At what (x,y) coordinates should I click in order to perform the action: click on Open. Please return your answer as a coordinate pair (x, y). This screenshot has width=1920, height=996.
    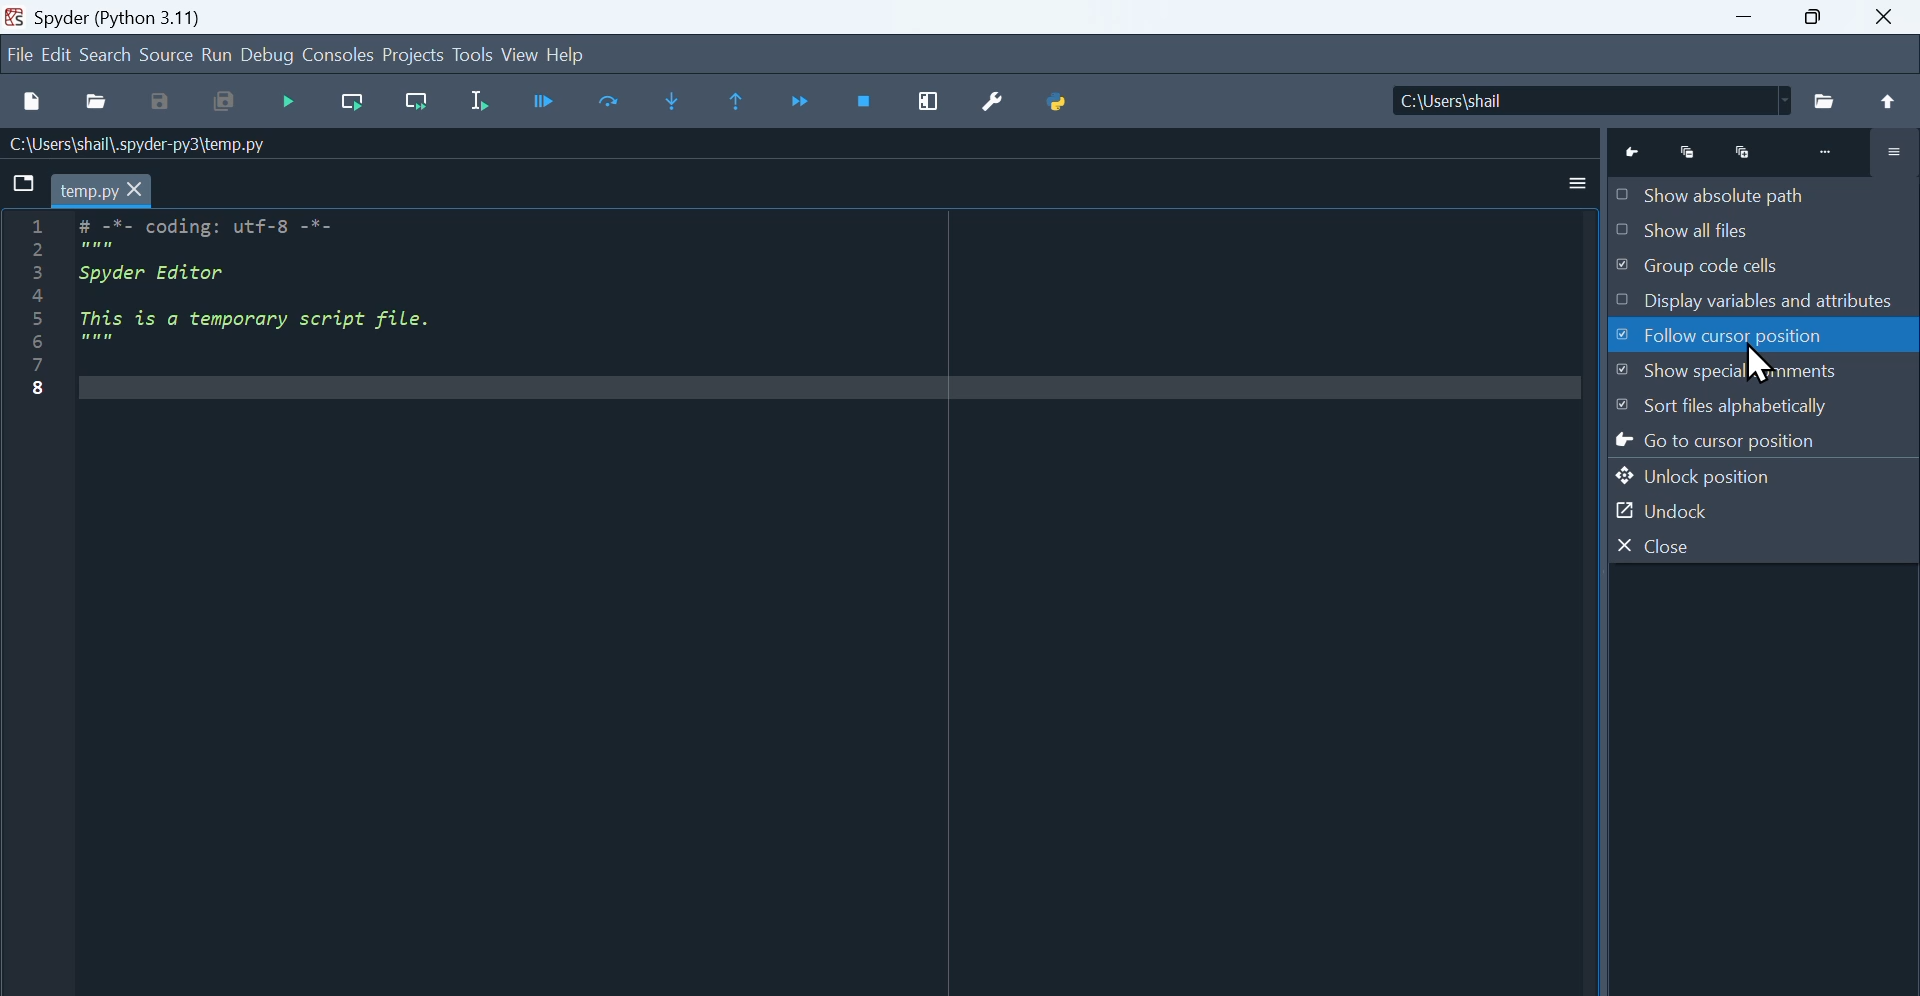
    Looking at the image, I should click on (95, 103).